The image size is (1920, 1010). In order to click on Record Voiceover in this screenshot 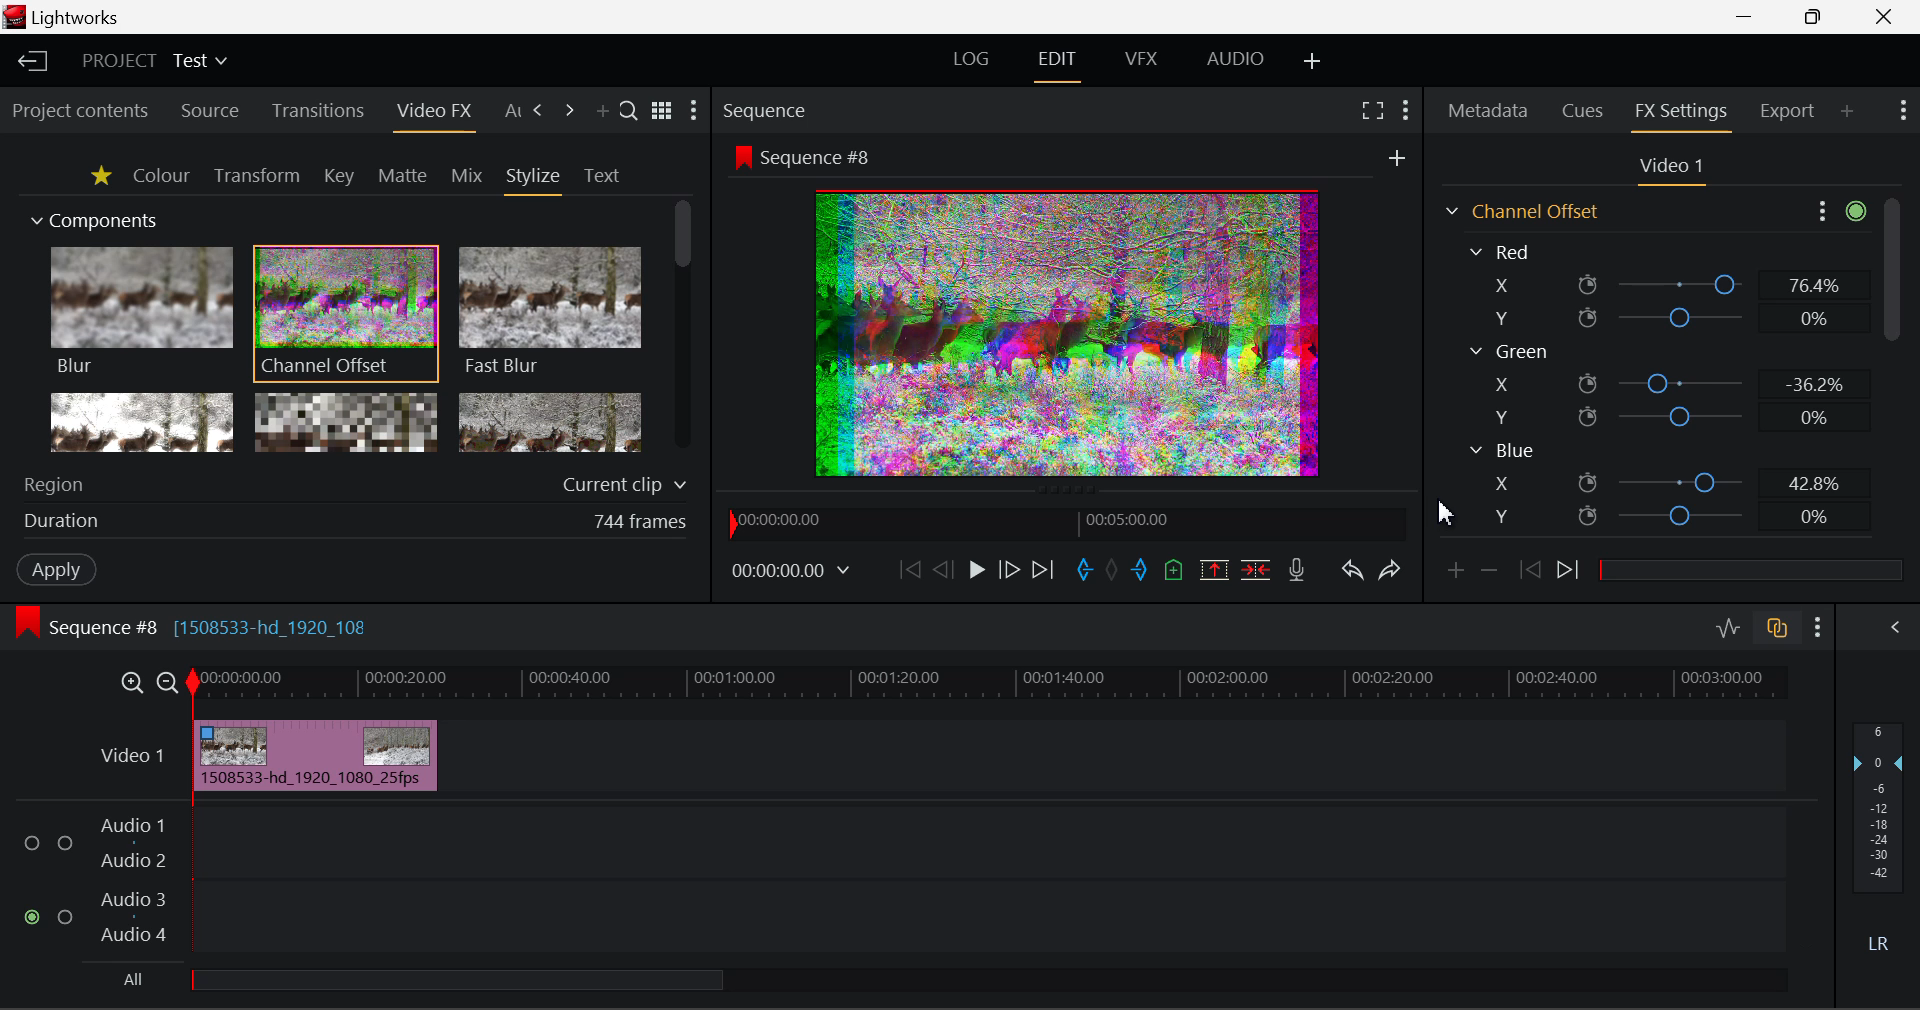, I will do `click(1297, 572)`.